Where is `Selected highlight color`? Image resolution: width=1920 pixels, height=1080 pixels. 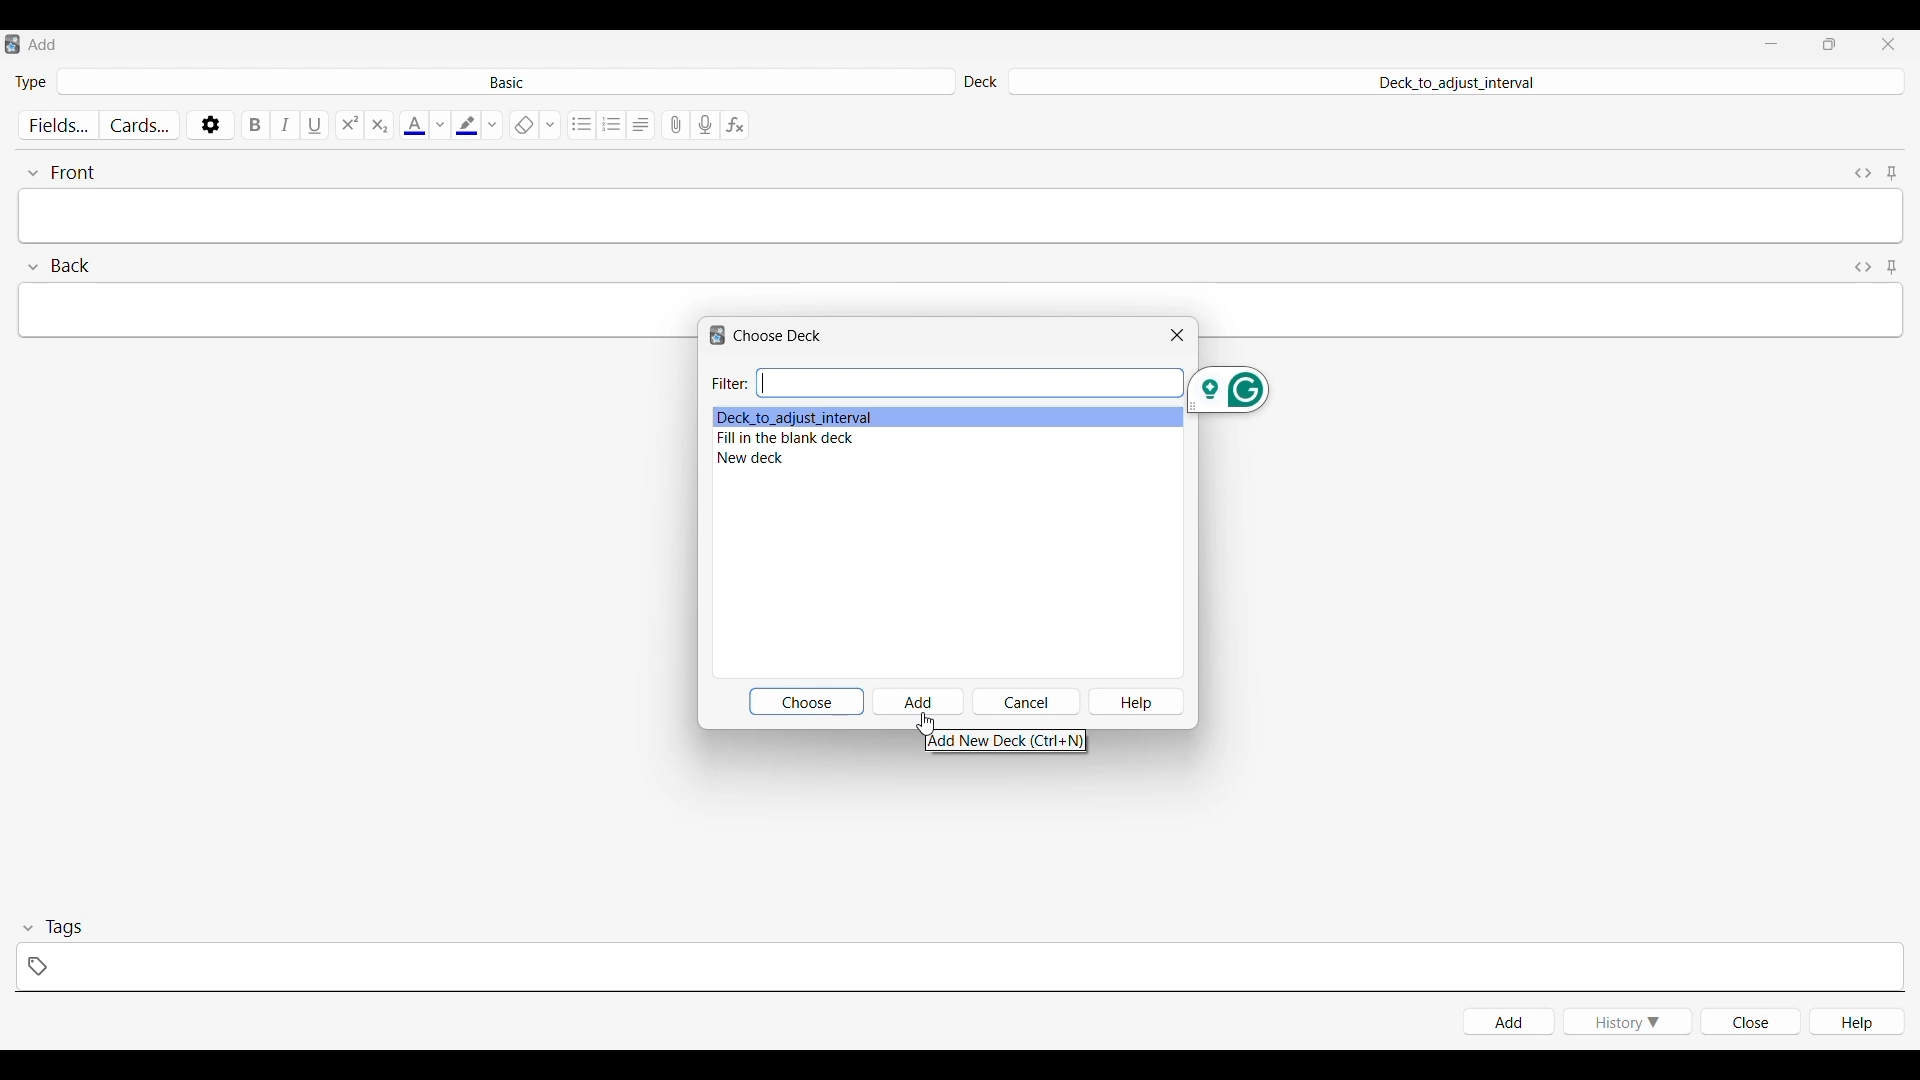 Selected highlight color is located at coordinates (466, 124).